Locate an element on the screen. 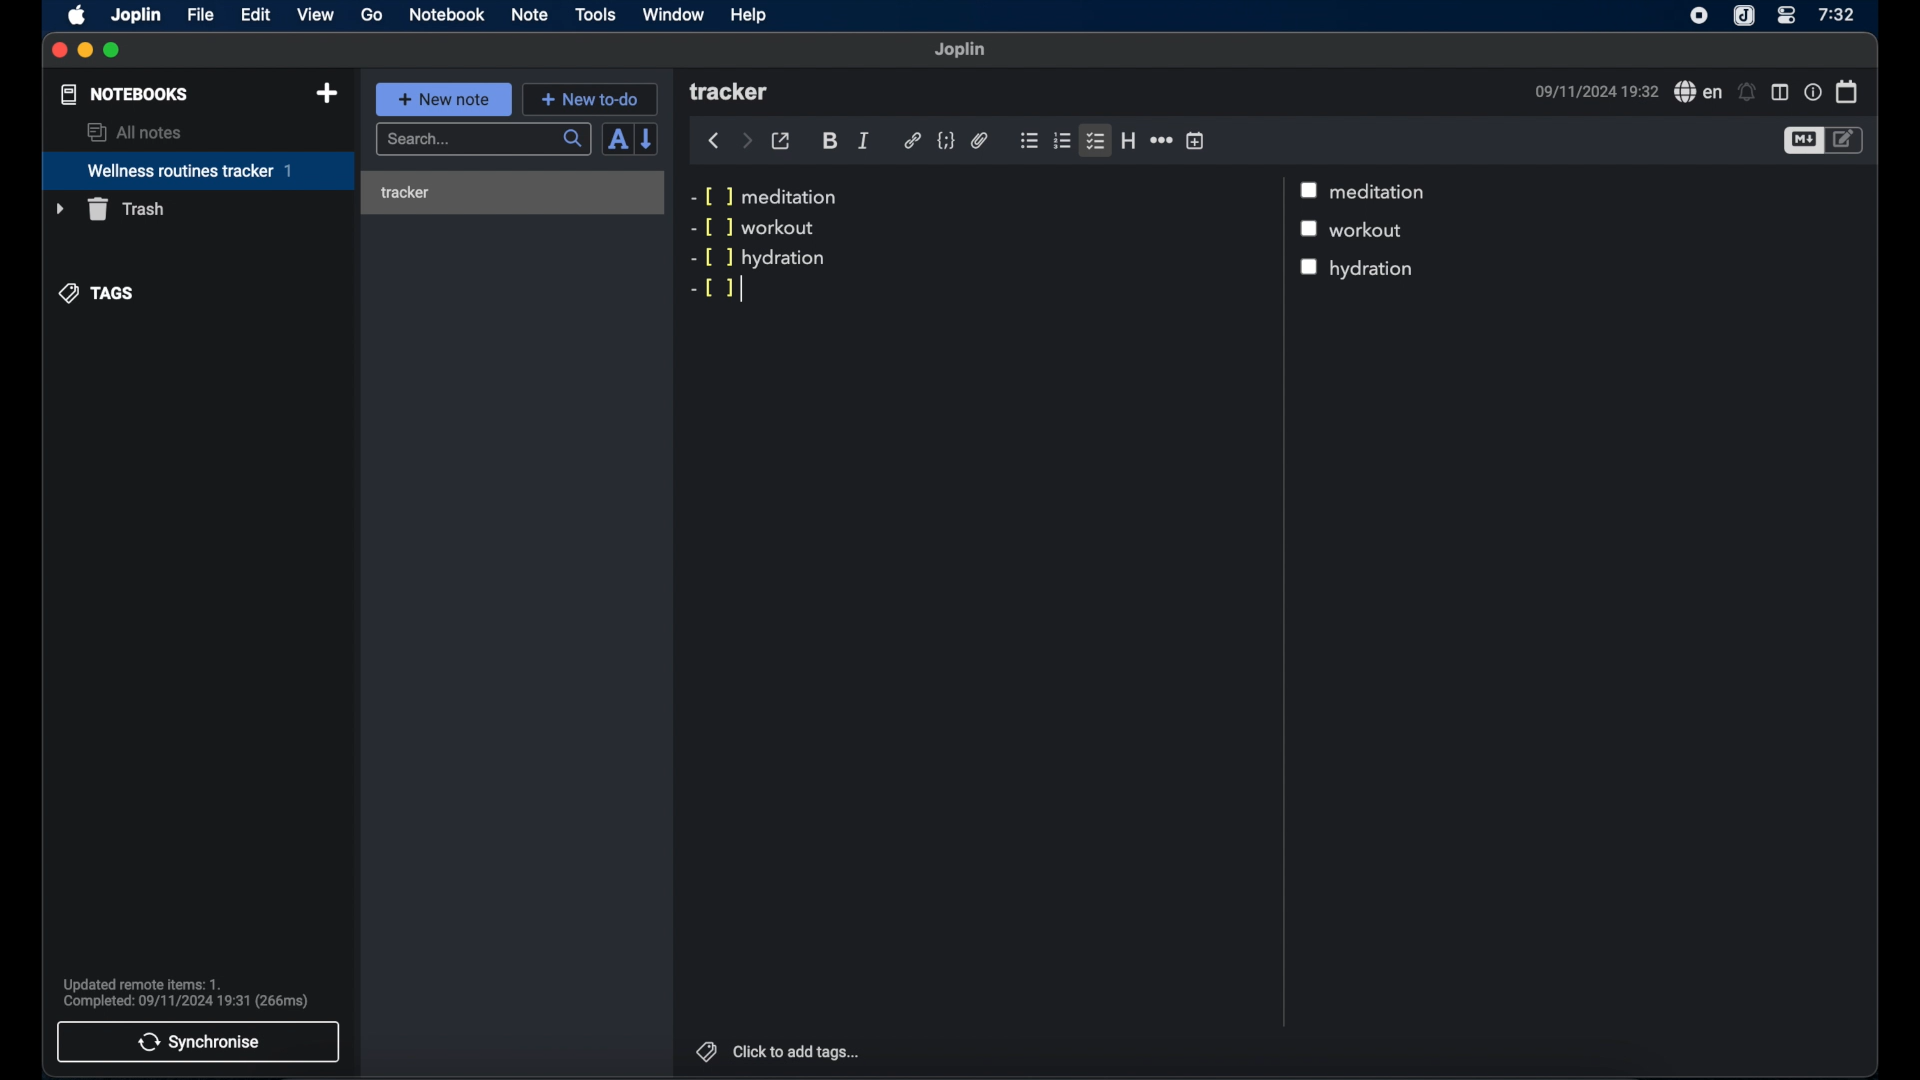 The image size is (1920, 1080). tracker is located at coordinates (731, 93).